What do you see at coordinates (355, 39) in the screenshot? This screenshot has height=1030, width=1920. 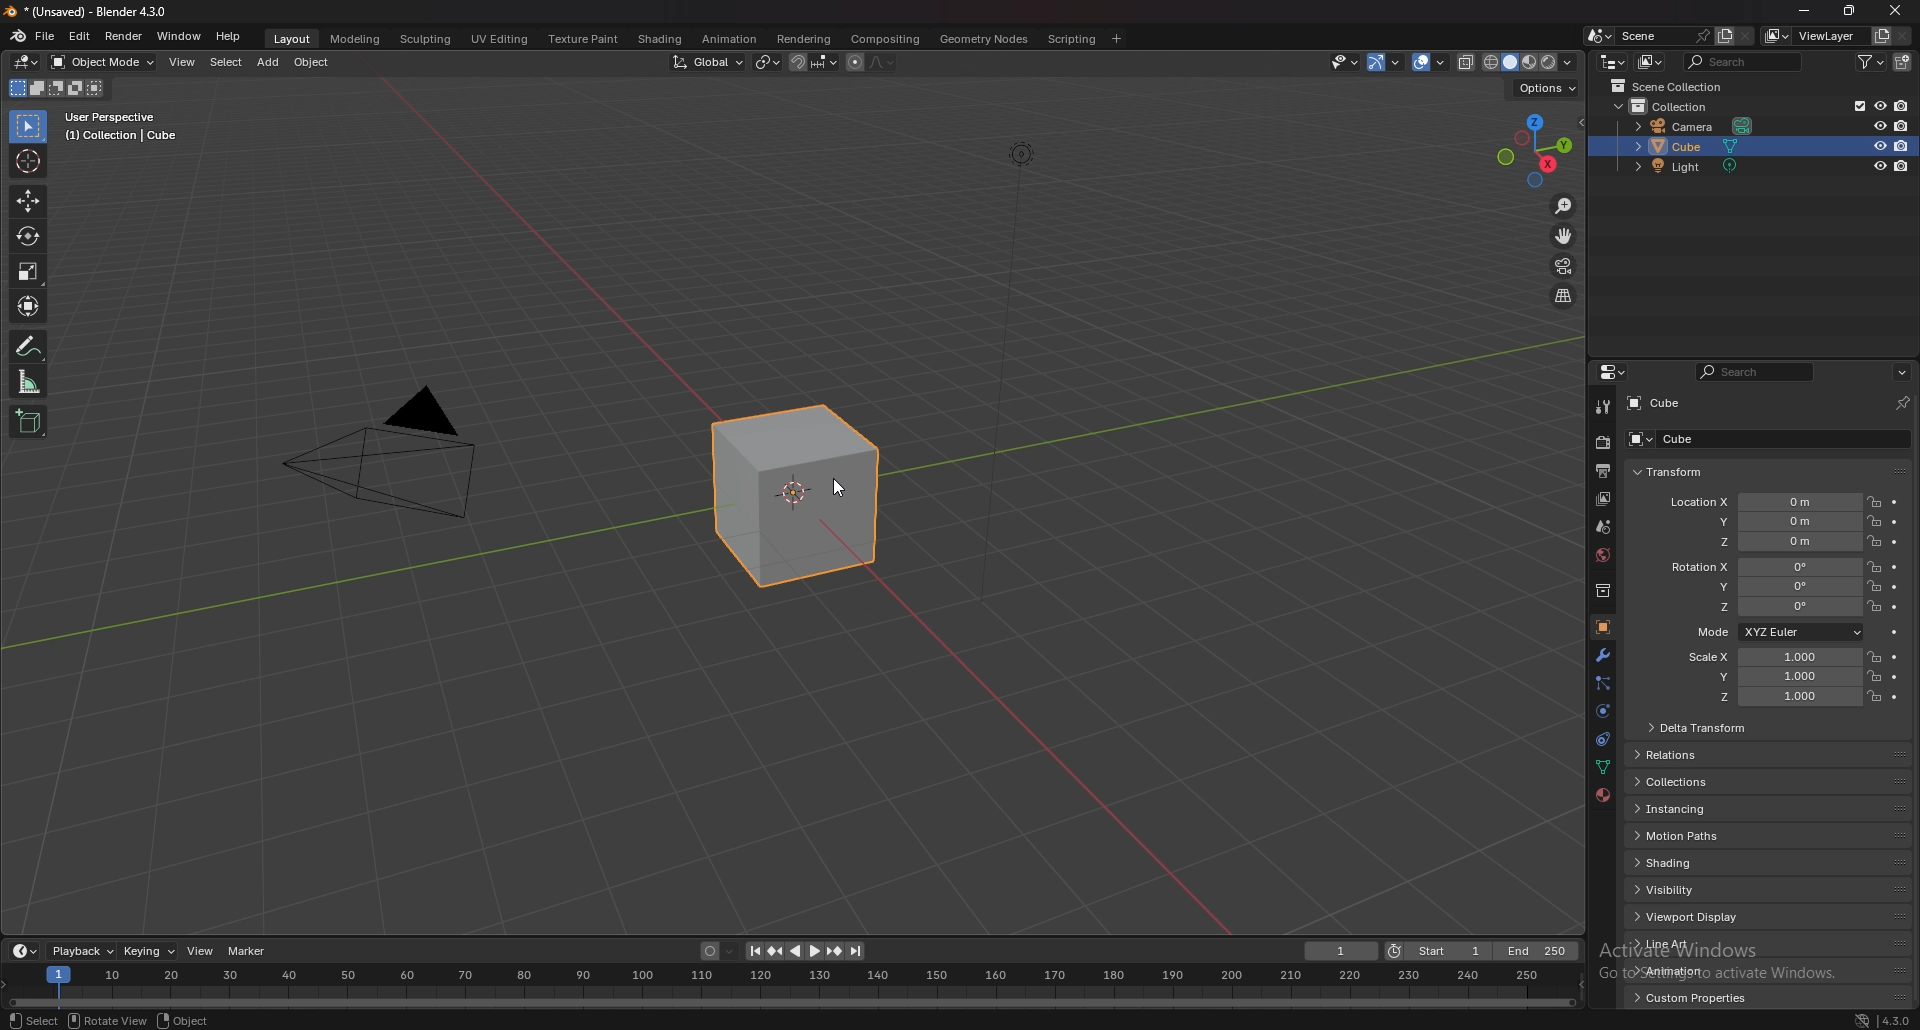 I see `modeling` at bounding box center [355, 39].